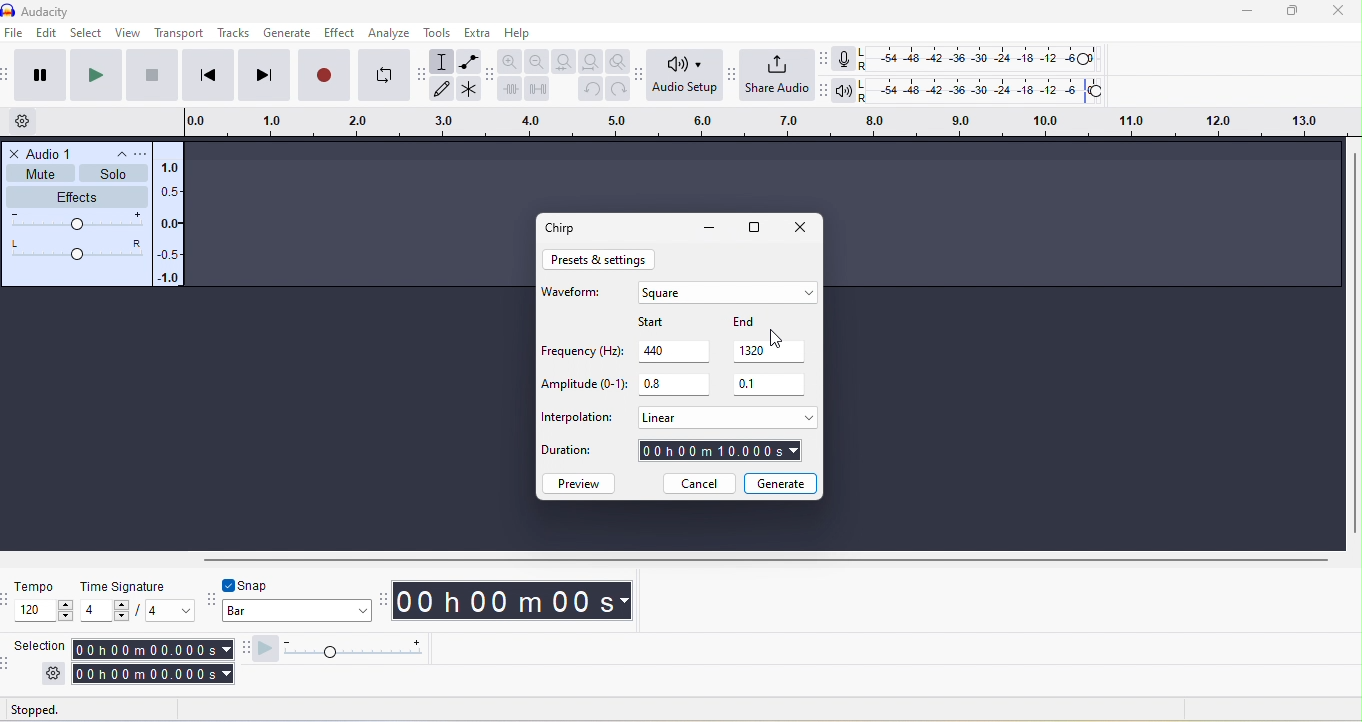 The height and width of the screenshot is (722, 1362). I want to click on bar, so click(298, 613).